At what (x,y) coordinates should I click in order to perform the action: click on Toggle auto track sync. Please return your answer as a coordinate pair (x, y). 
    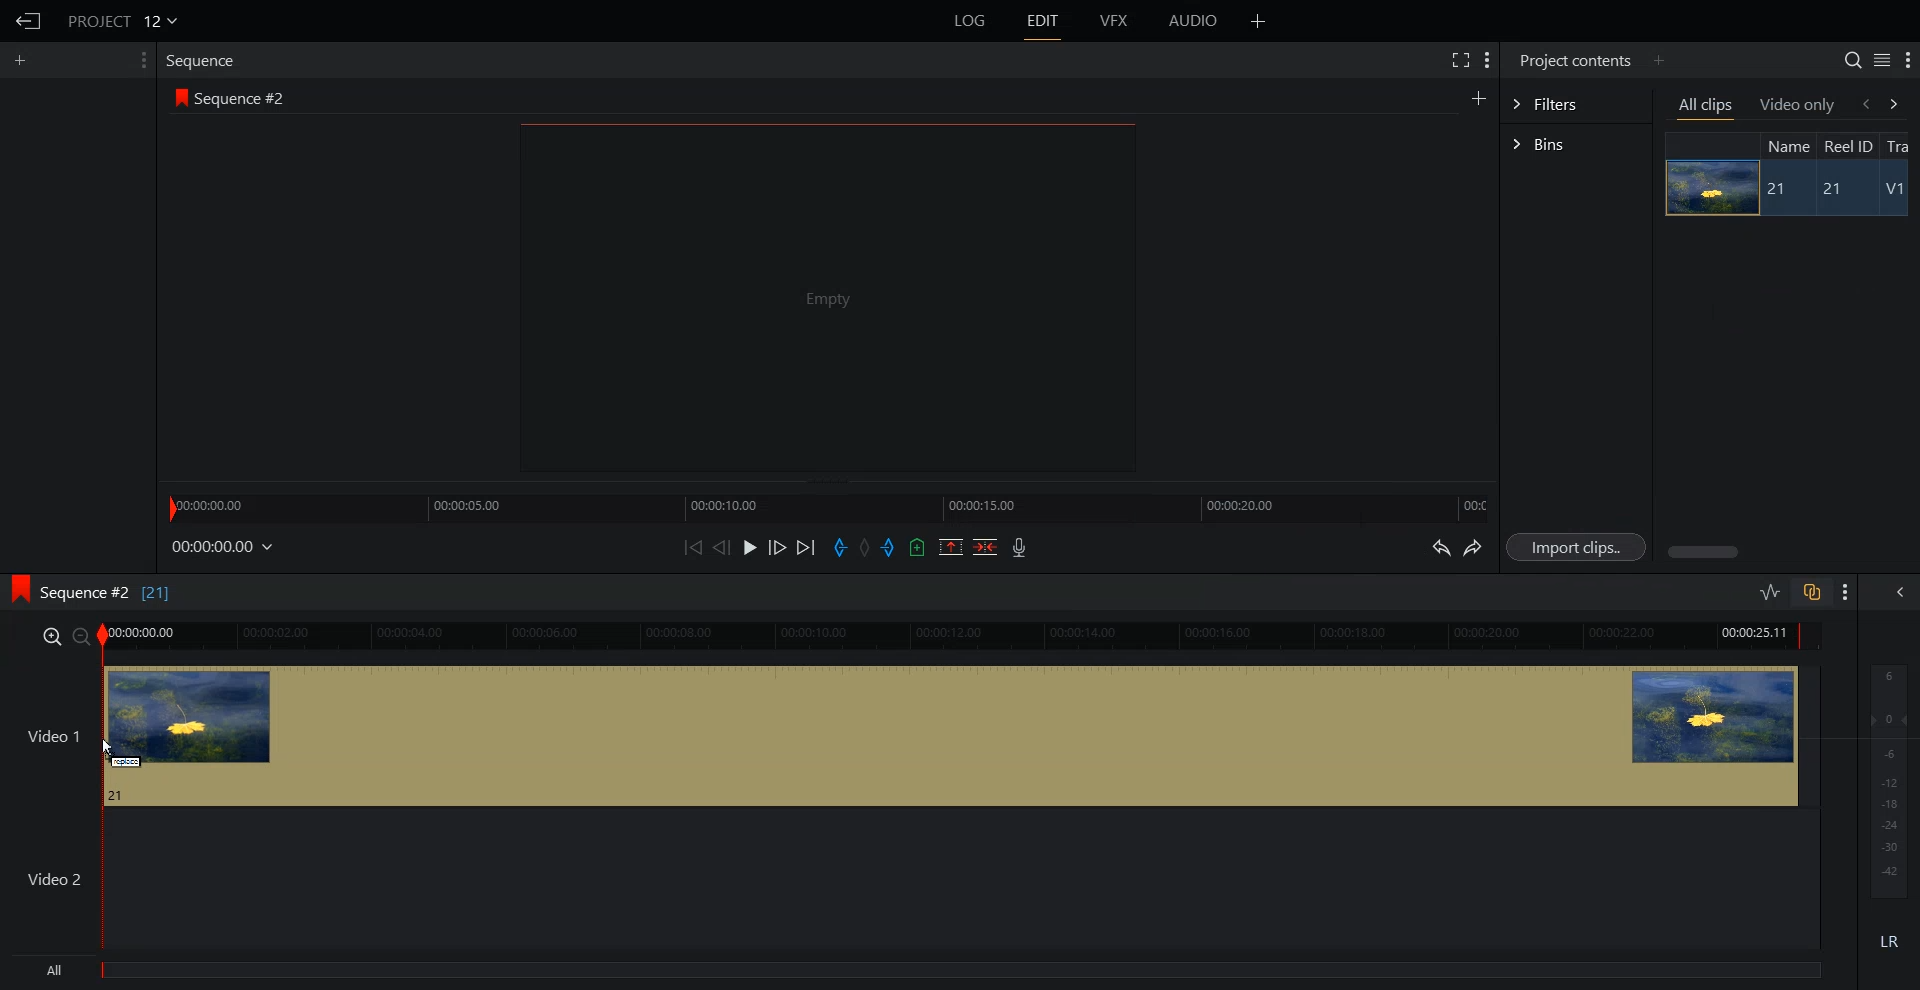
    Looking at the image, I should click on (1811, 591).